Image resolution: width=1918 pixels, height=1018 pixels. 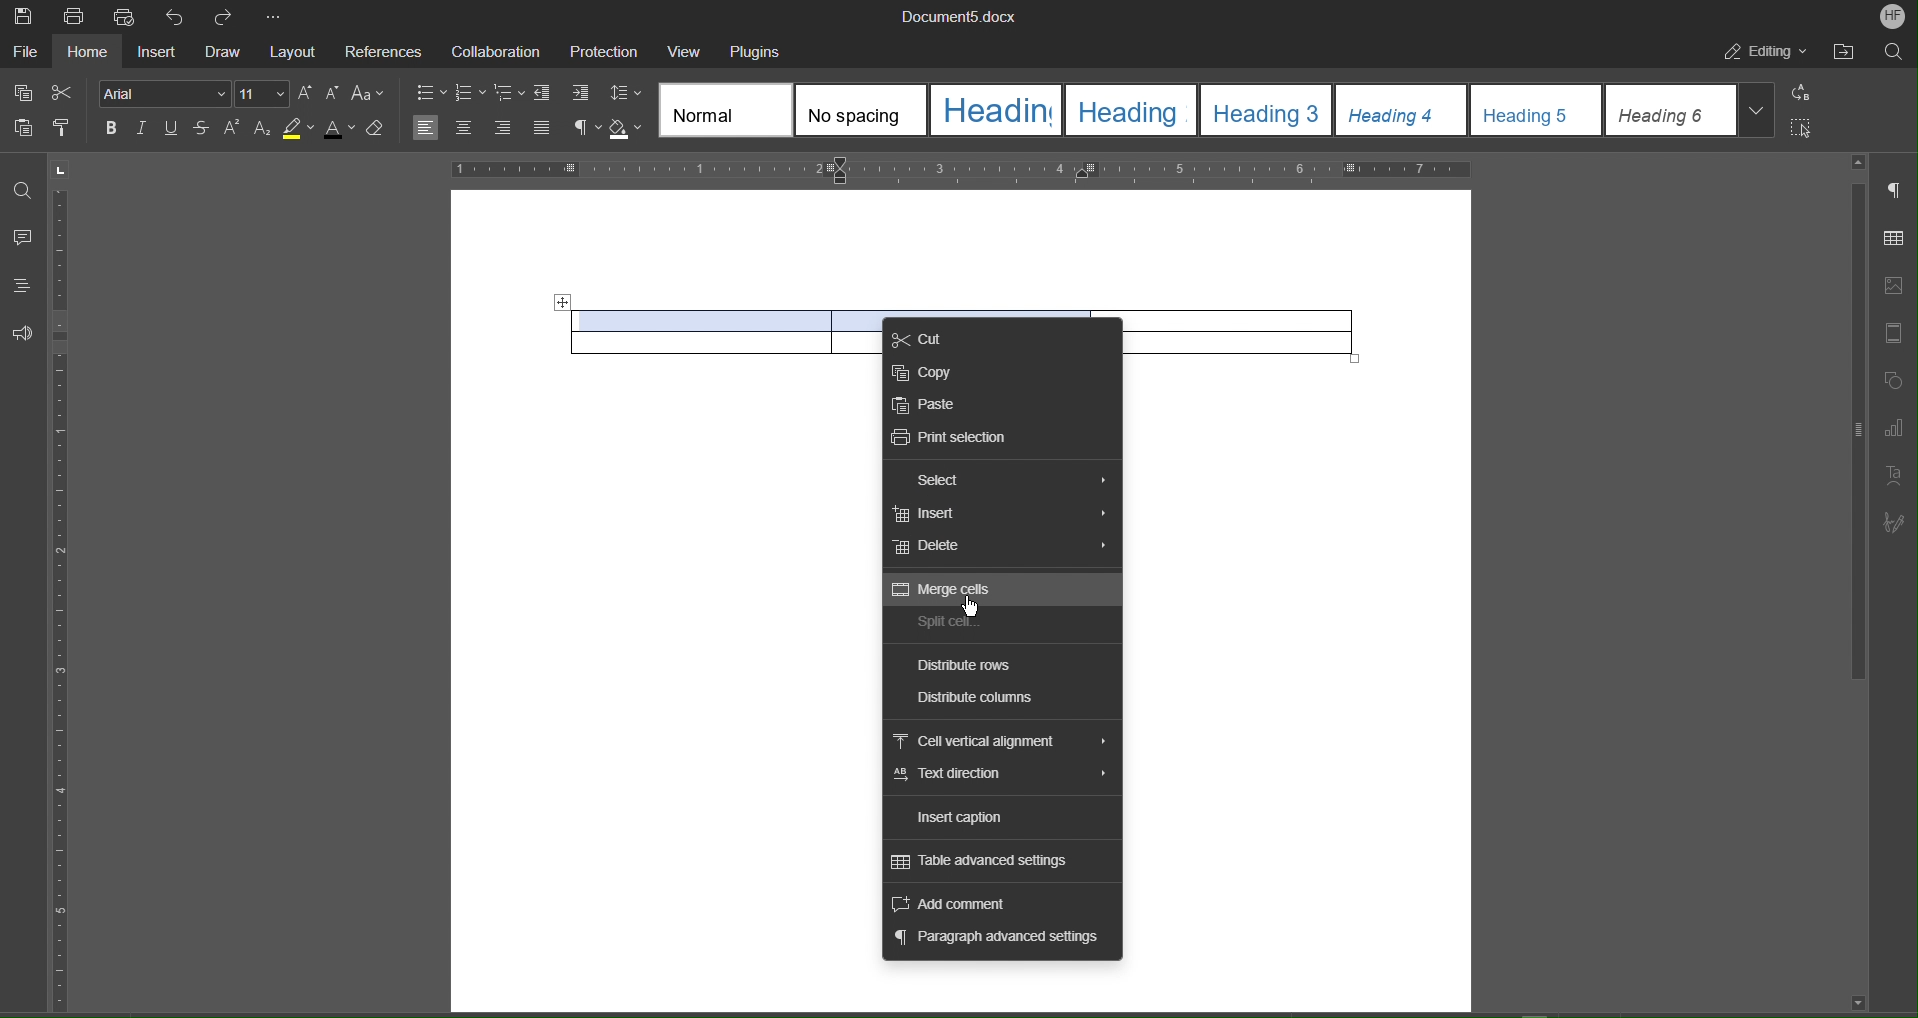 What do you see at coordinates (74, 17) in the screenshot?
I see `Print` at bounding box center [74, 17].